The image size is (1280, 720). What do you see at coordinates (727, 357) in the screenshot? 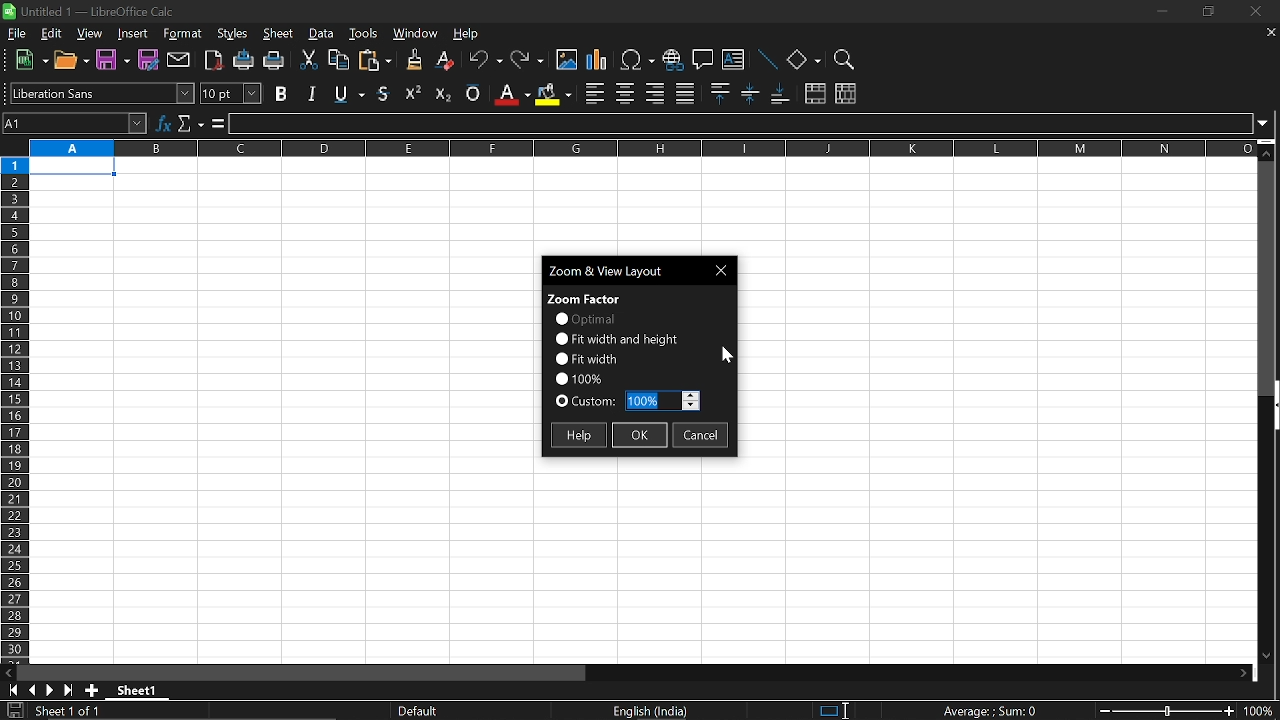
I see `Cursor` at bounding box center [727, 357].